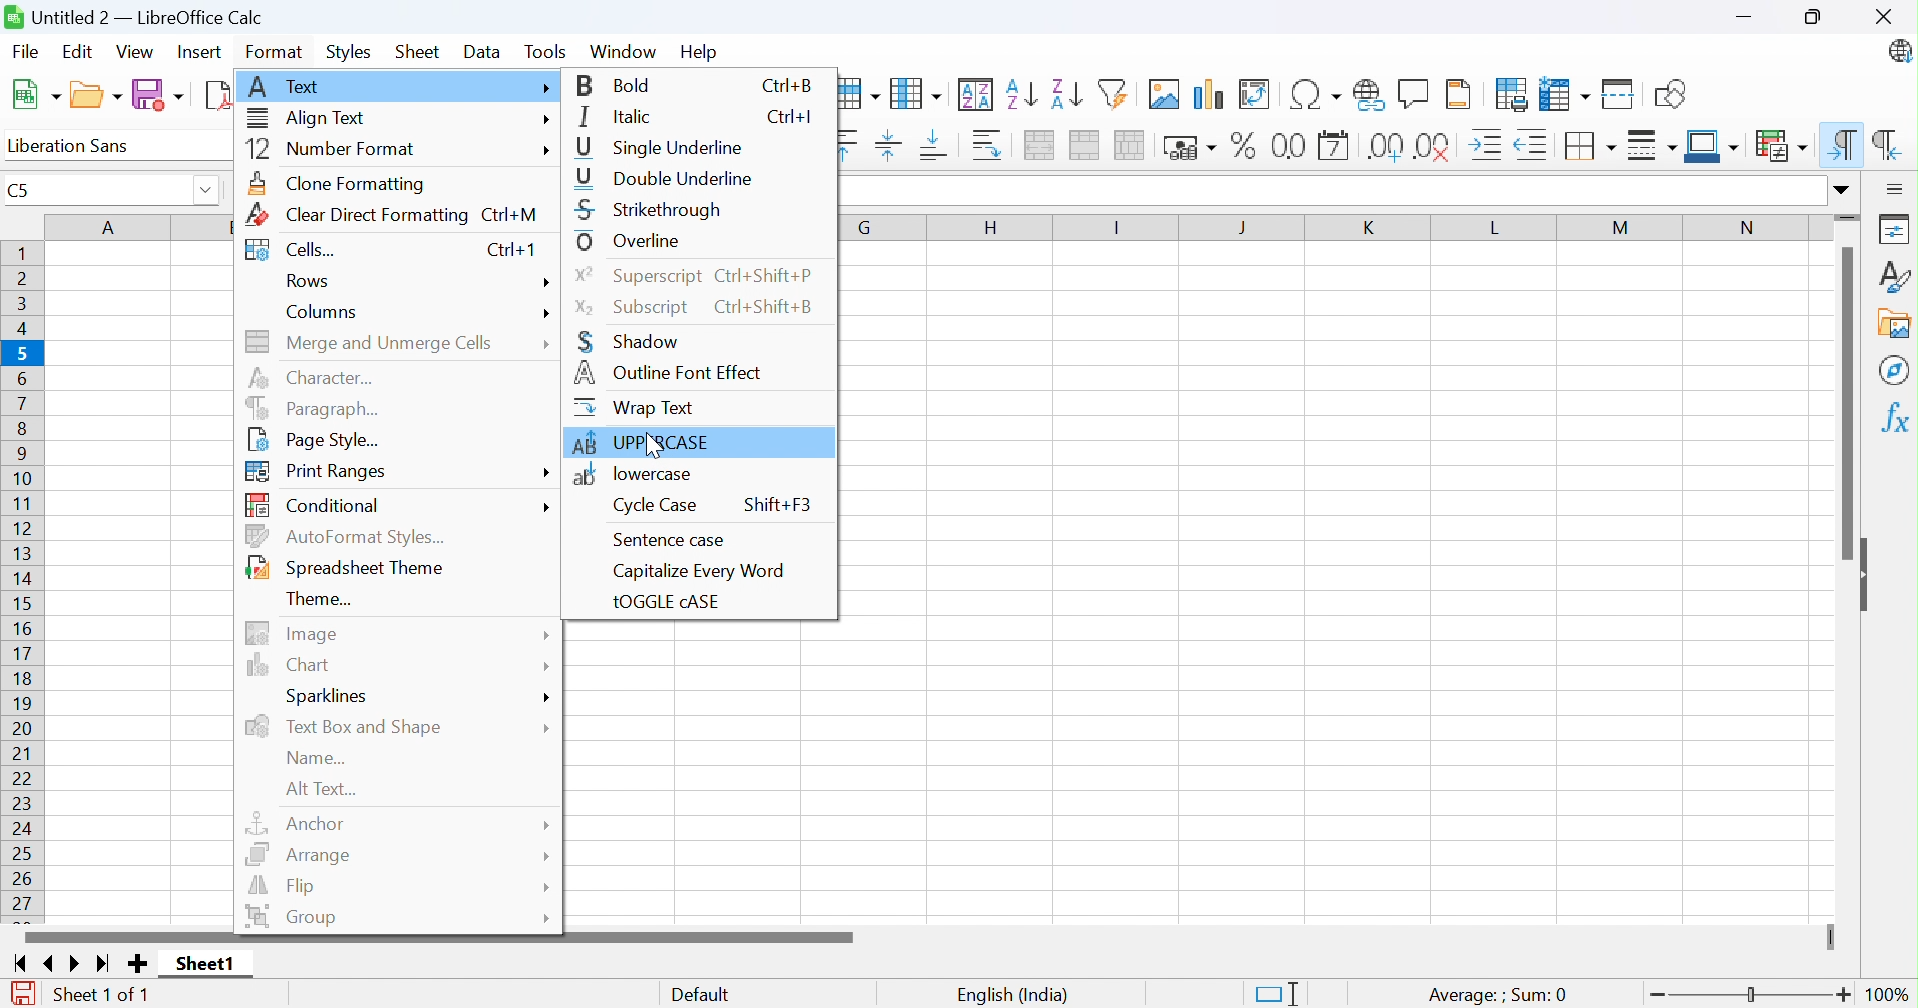  Describe the element at coordinates (289, 247) in the screenshot. I see `Cells` at that location.